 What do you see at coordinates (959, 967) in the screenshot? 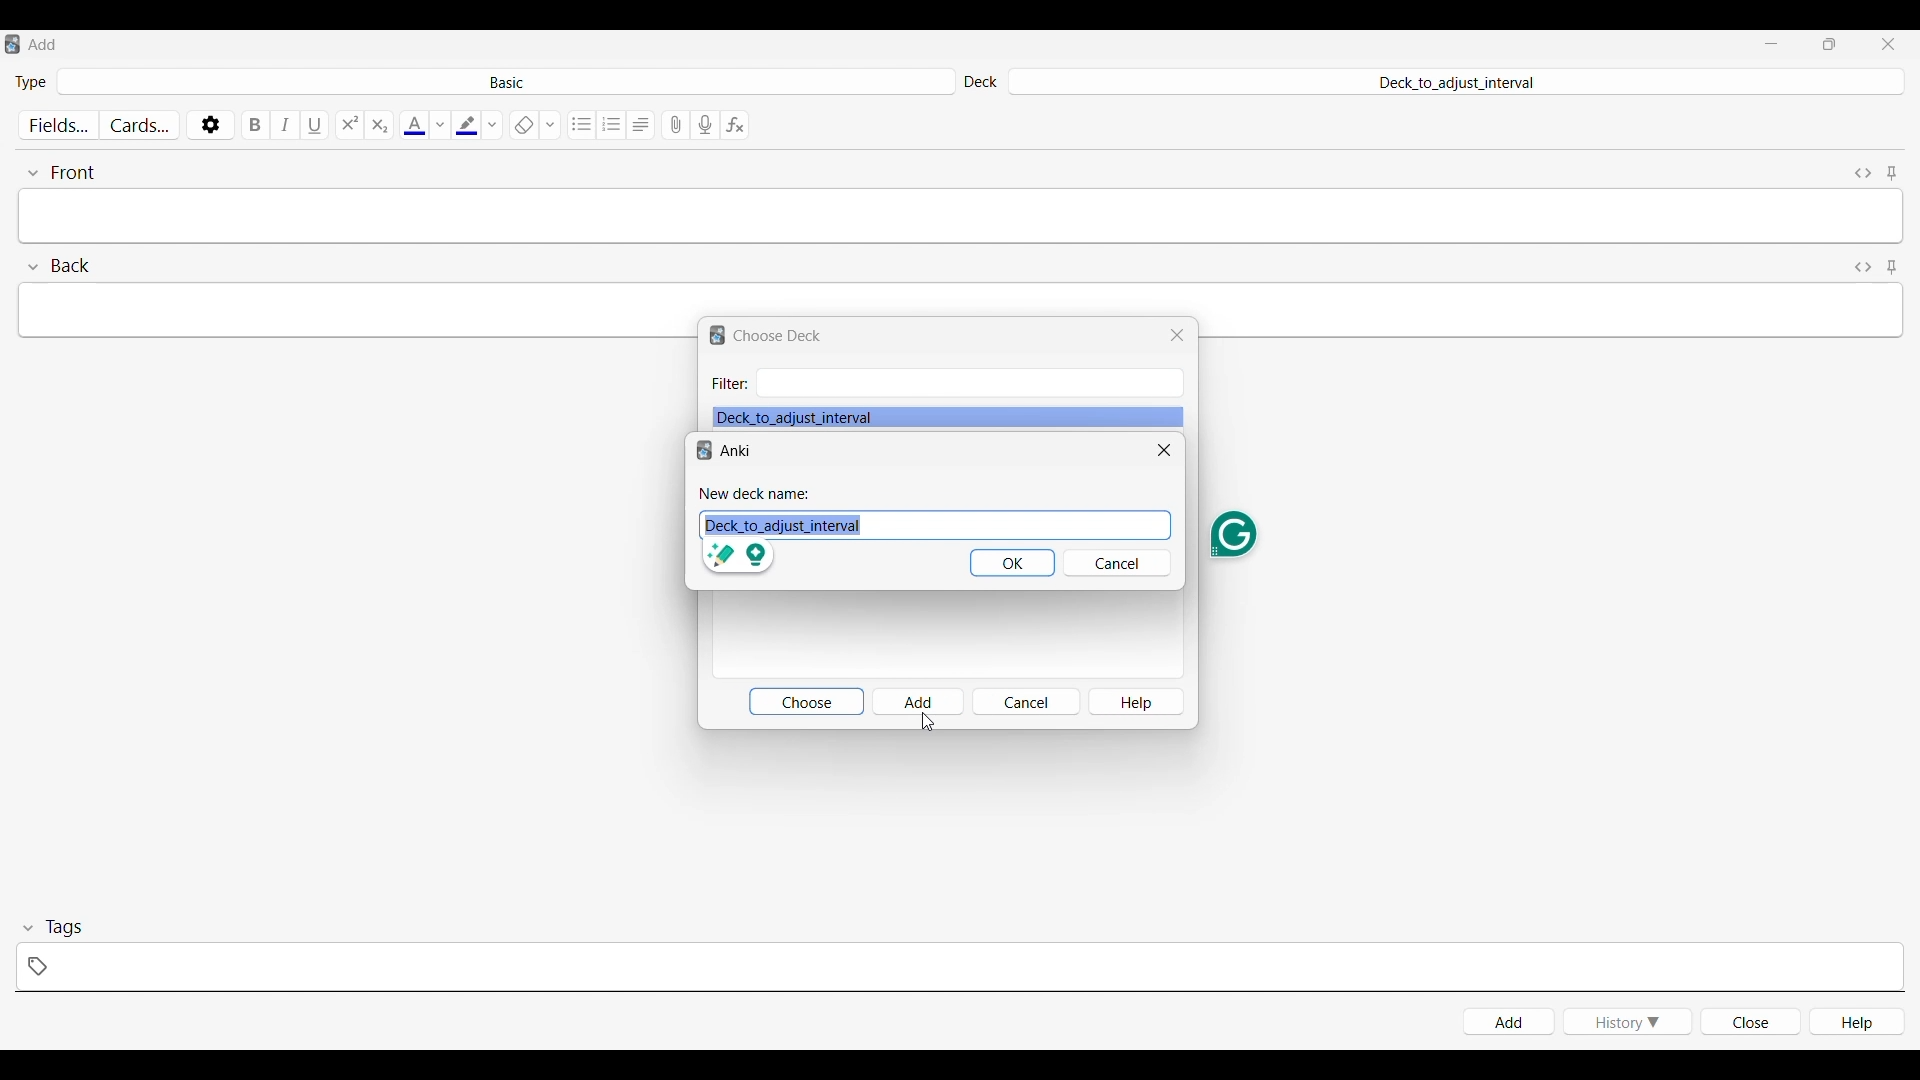
I see `Click to type in tags` at bounding box center [959, 967].